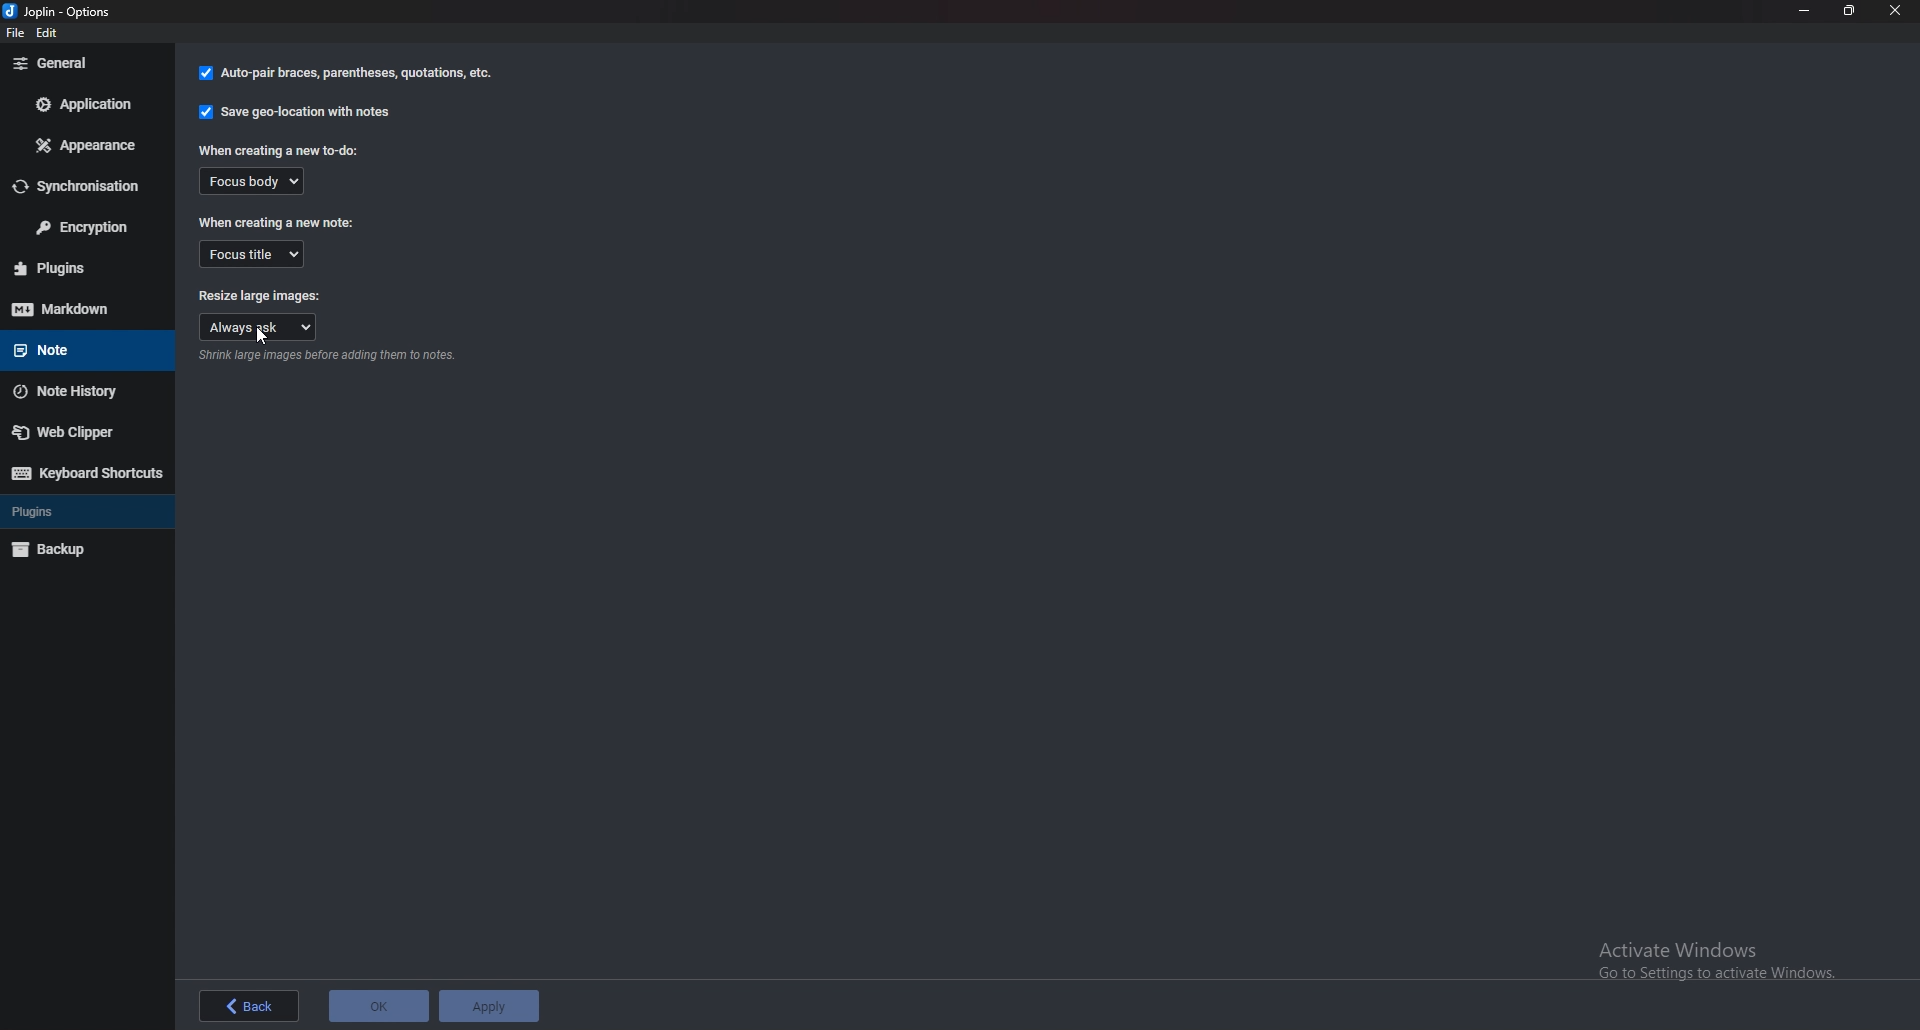 The width and height of the screenshot is (1920, 1030). I want to click on close, so click(1896, 11).